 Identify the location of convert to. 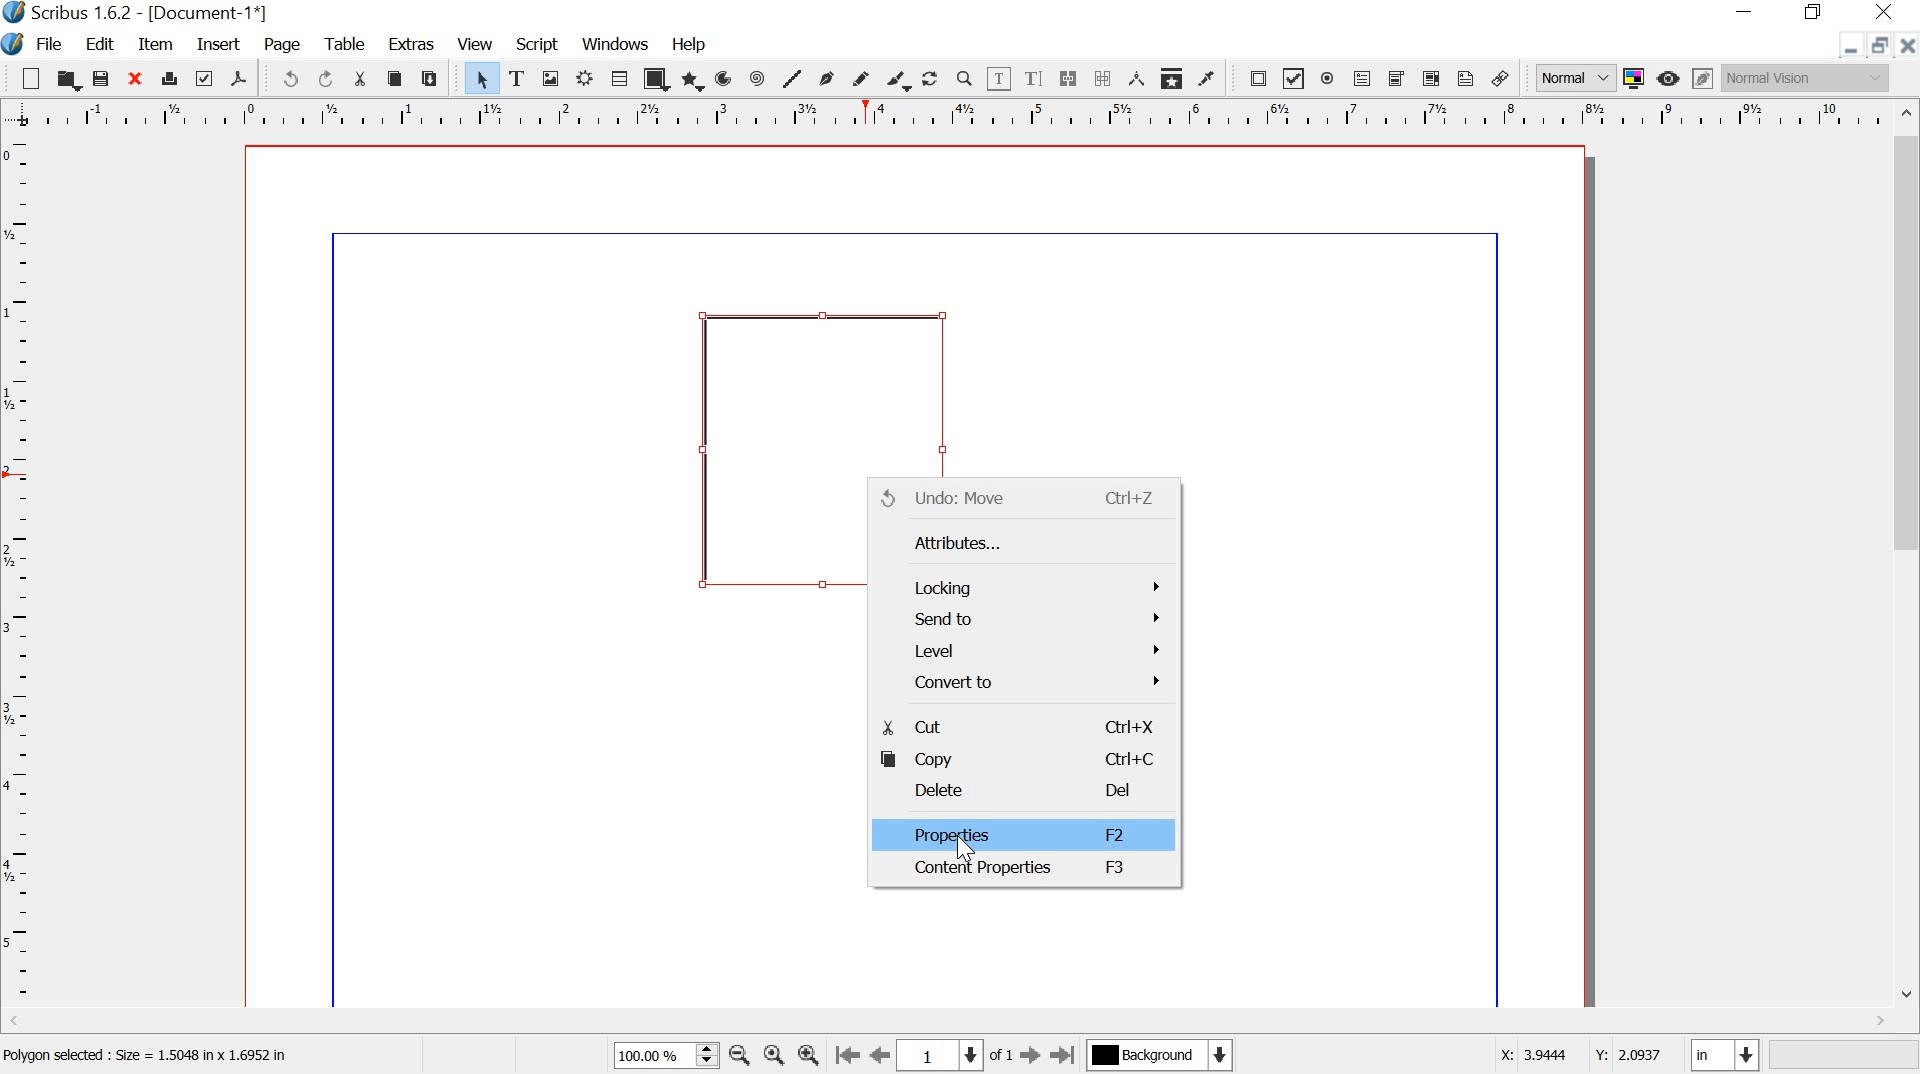
(1028, 682).